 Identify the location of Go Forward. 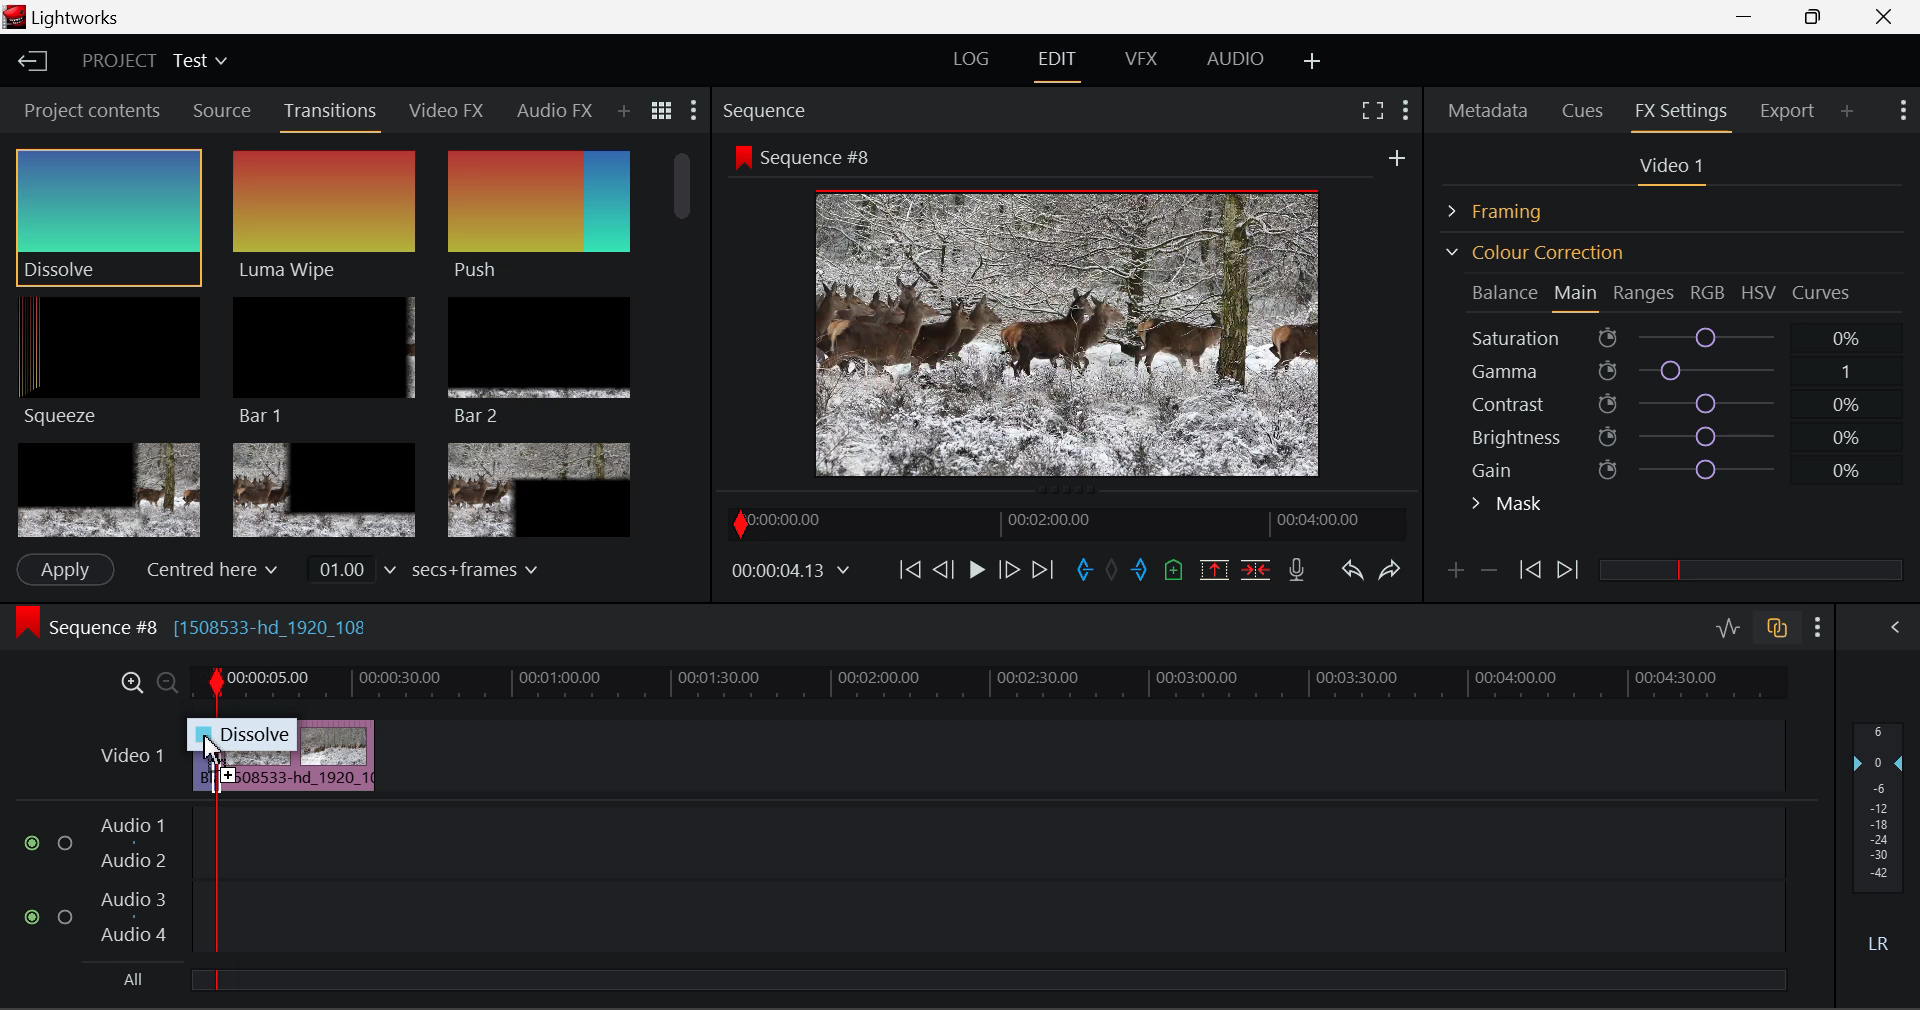
(1009, 569).